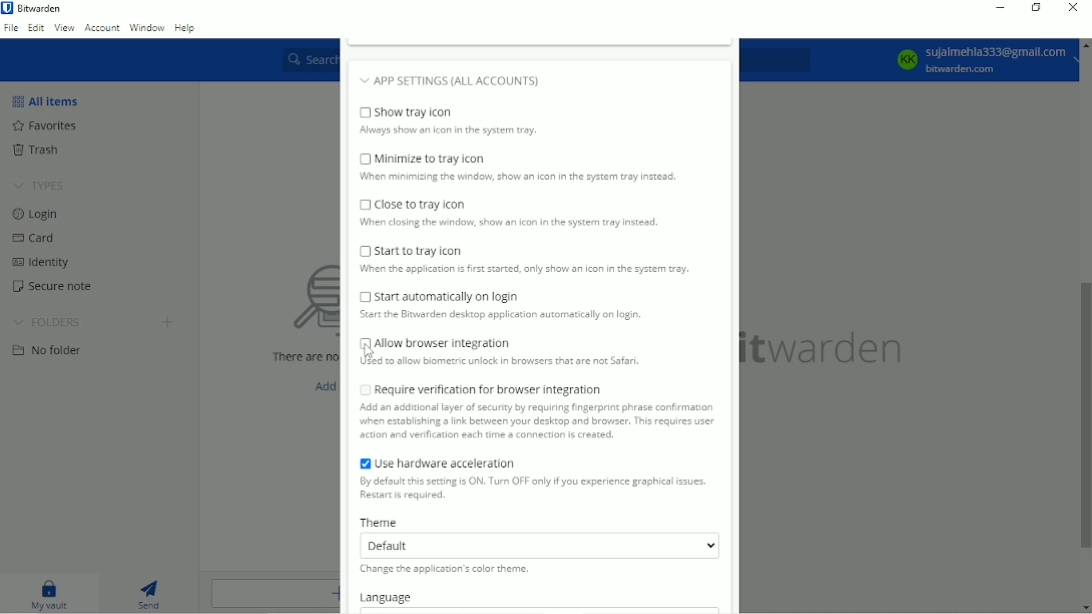 The width and height of the screenshot is (1092, 614). What do you see at coordinates (451, 112) in the screenshot?
I see `Show tray icon` at bounding box center [451, 112].